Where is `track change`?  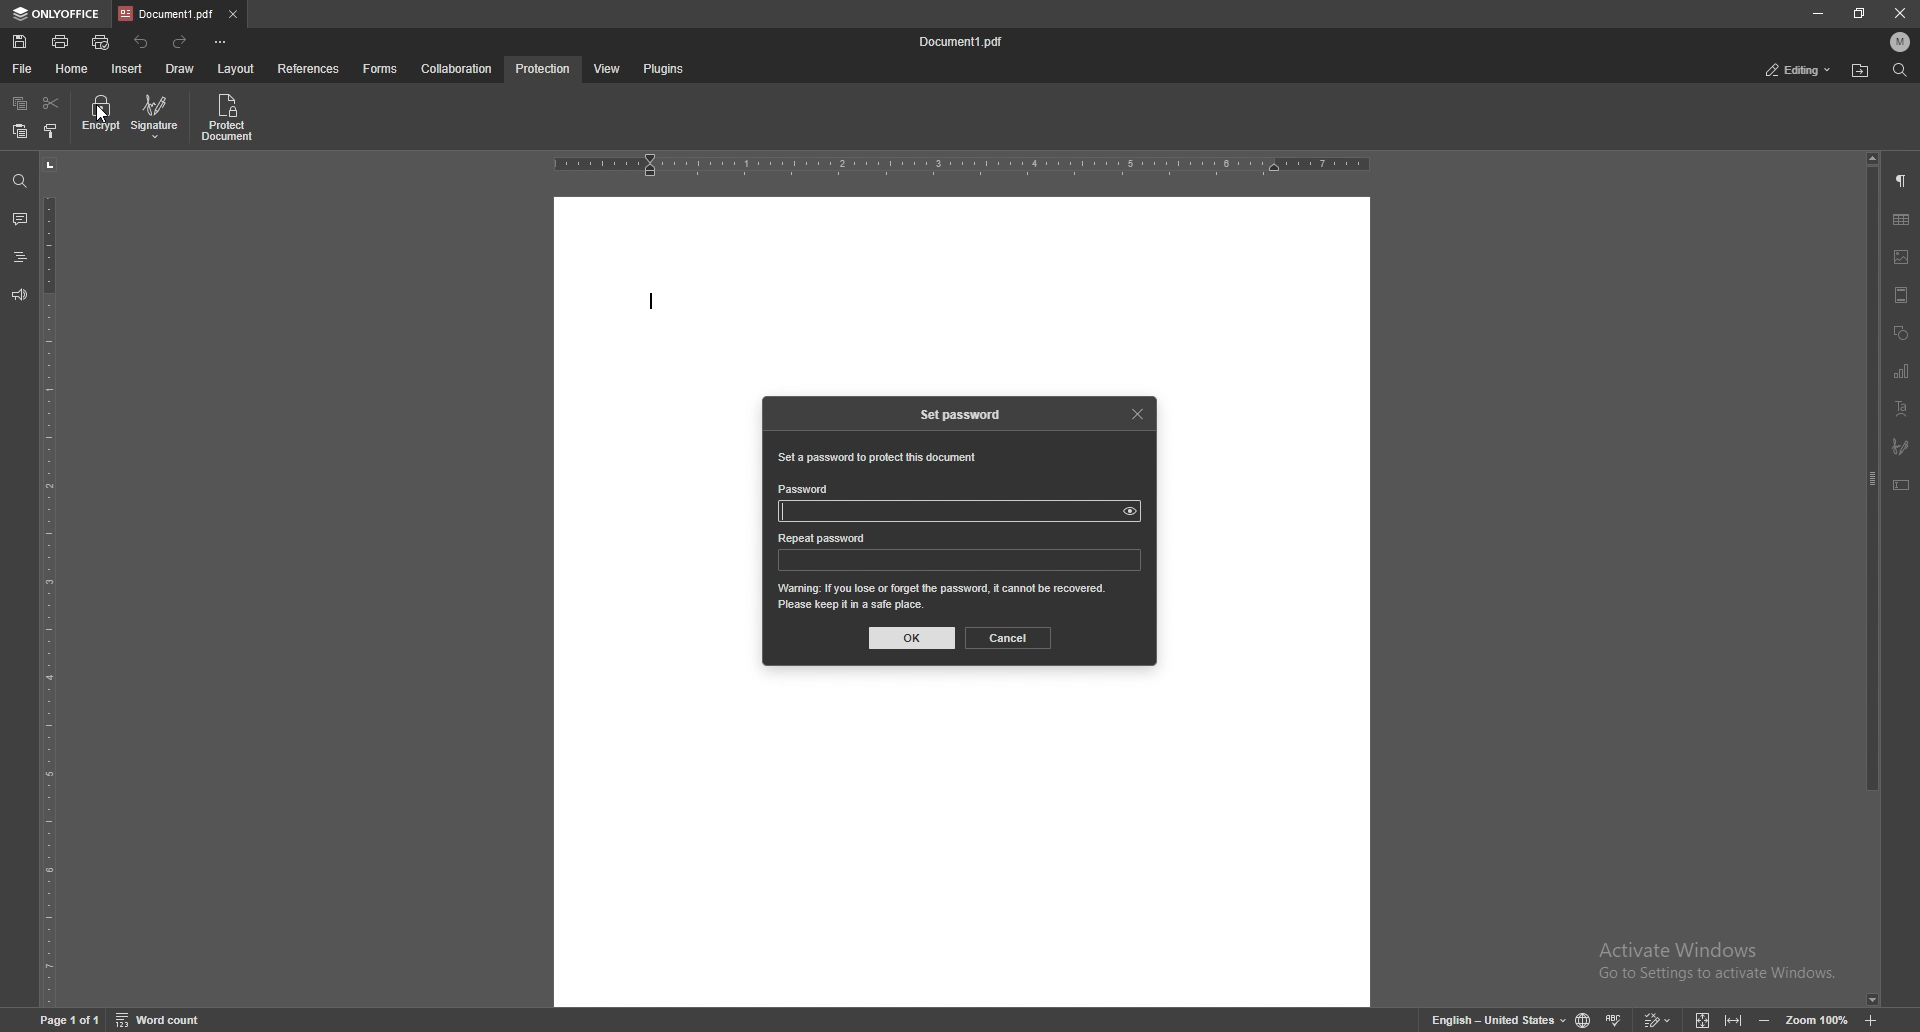 track change is located at coordinates (1659, 1019).